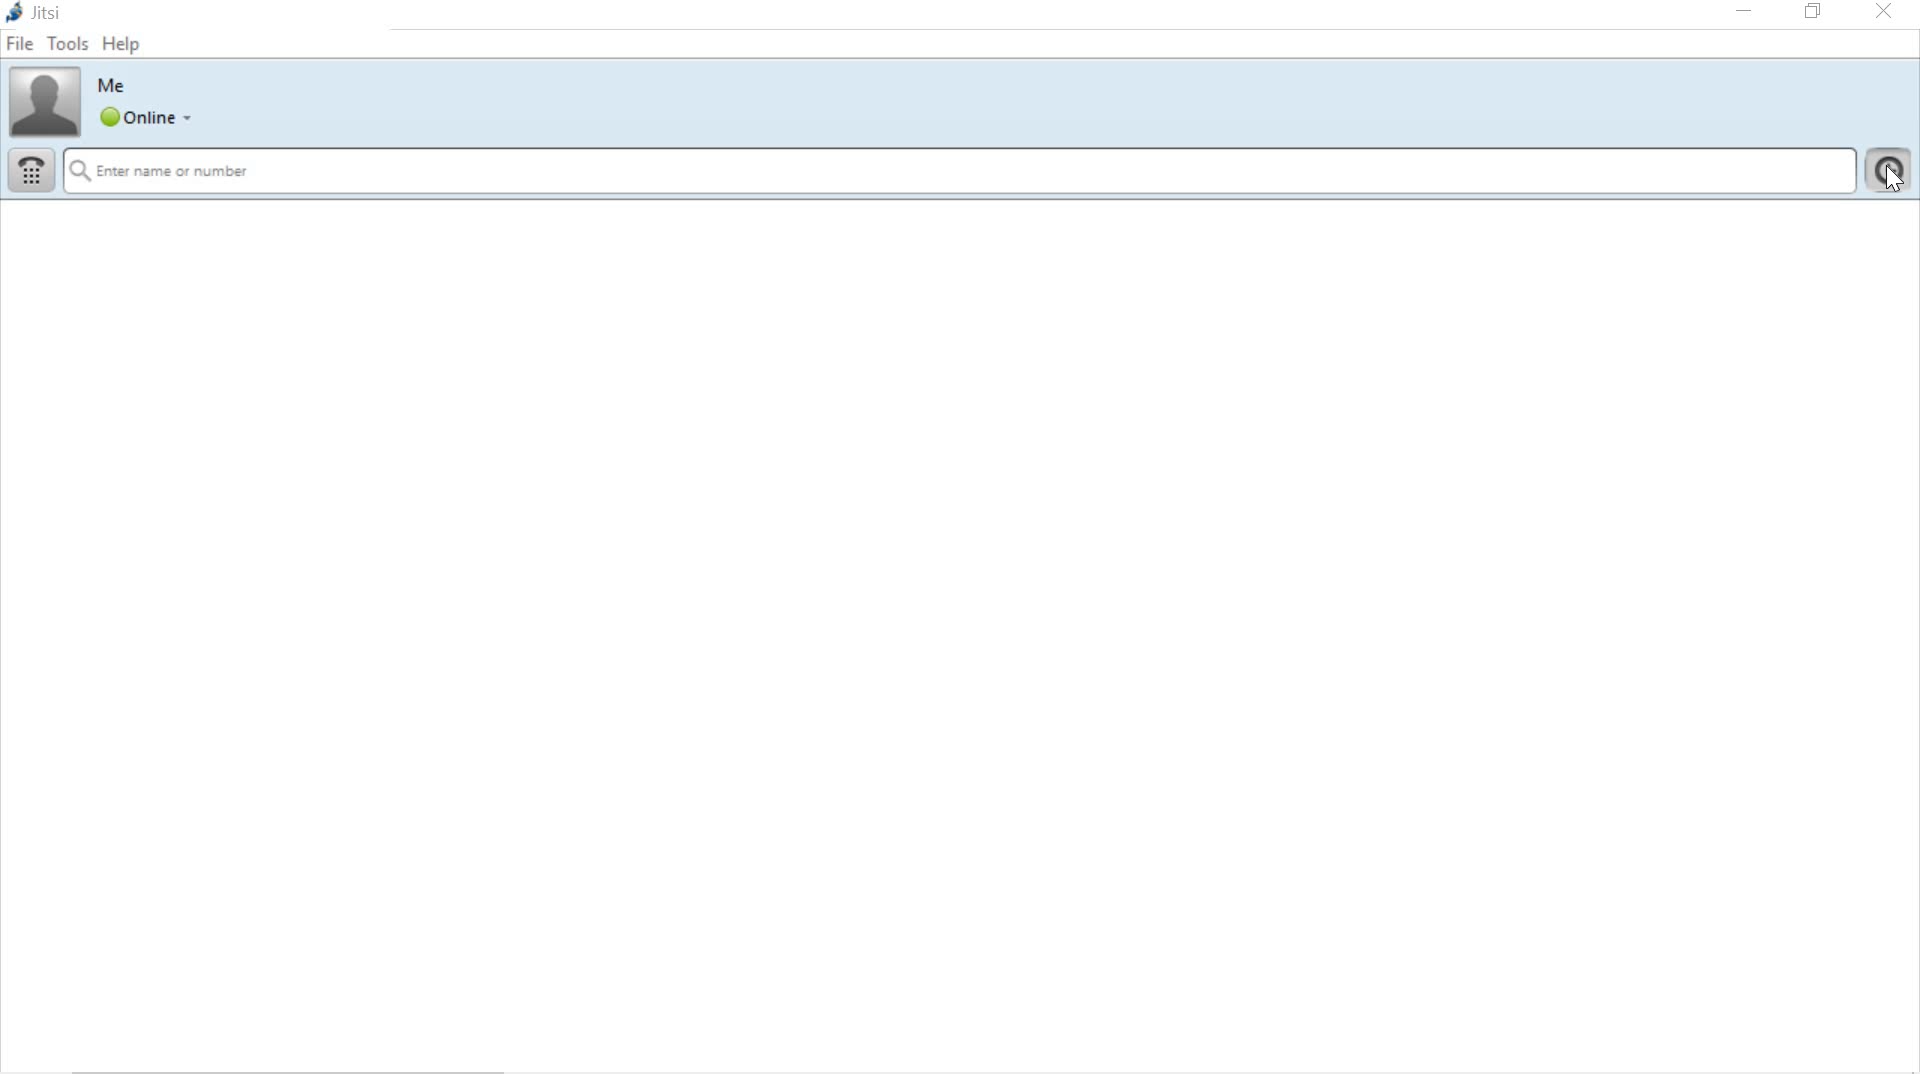 The image size is (1920, 1074). Describe the element at coordinates (31, 171) in the screenshot. I see `dial pad` at that location.